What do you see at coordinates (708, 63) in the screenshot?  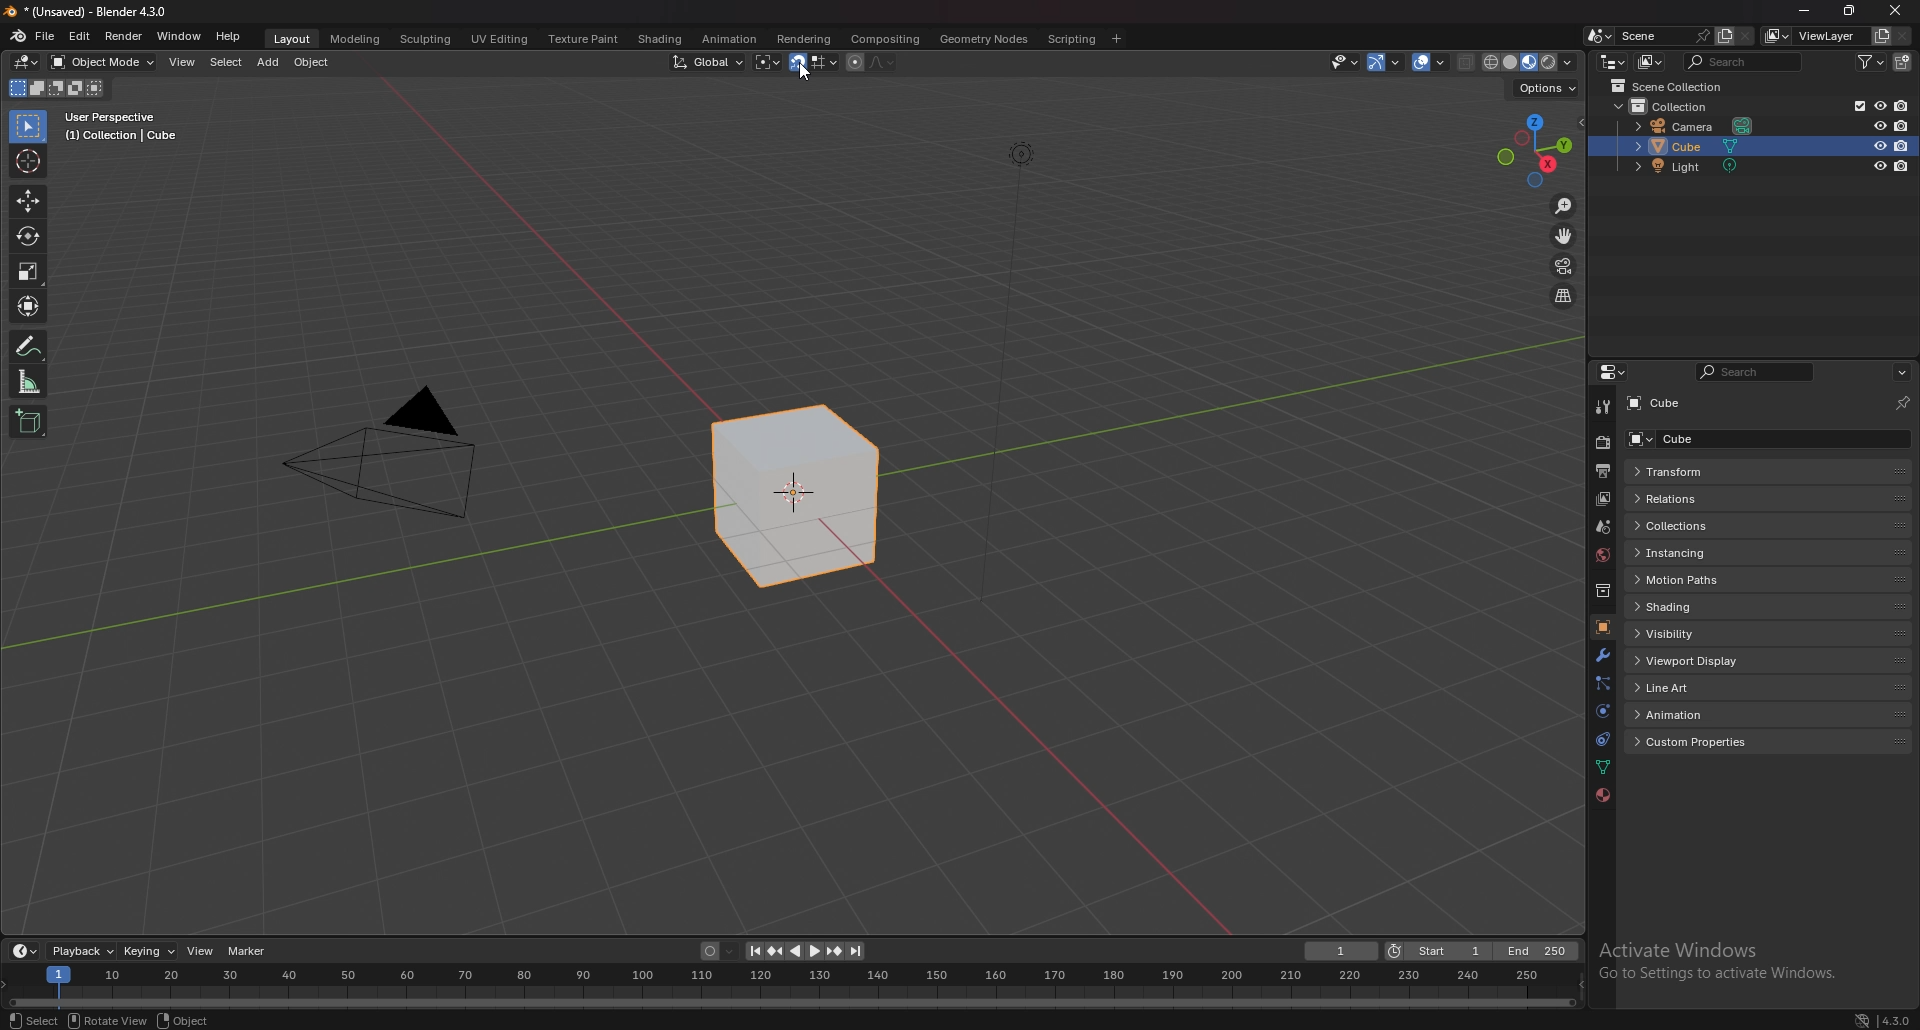 I see `transformation orientation` at bounding box center [708, 63].